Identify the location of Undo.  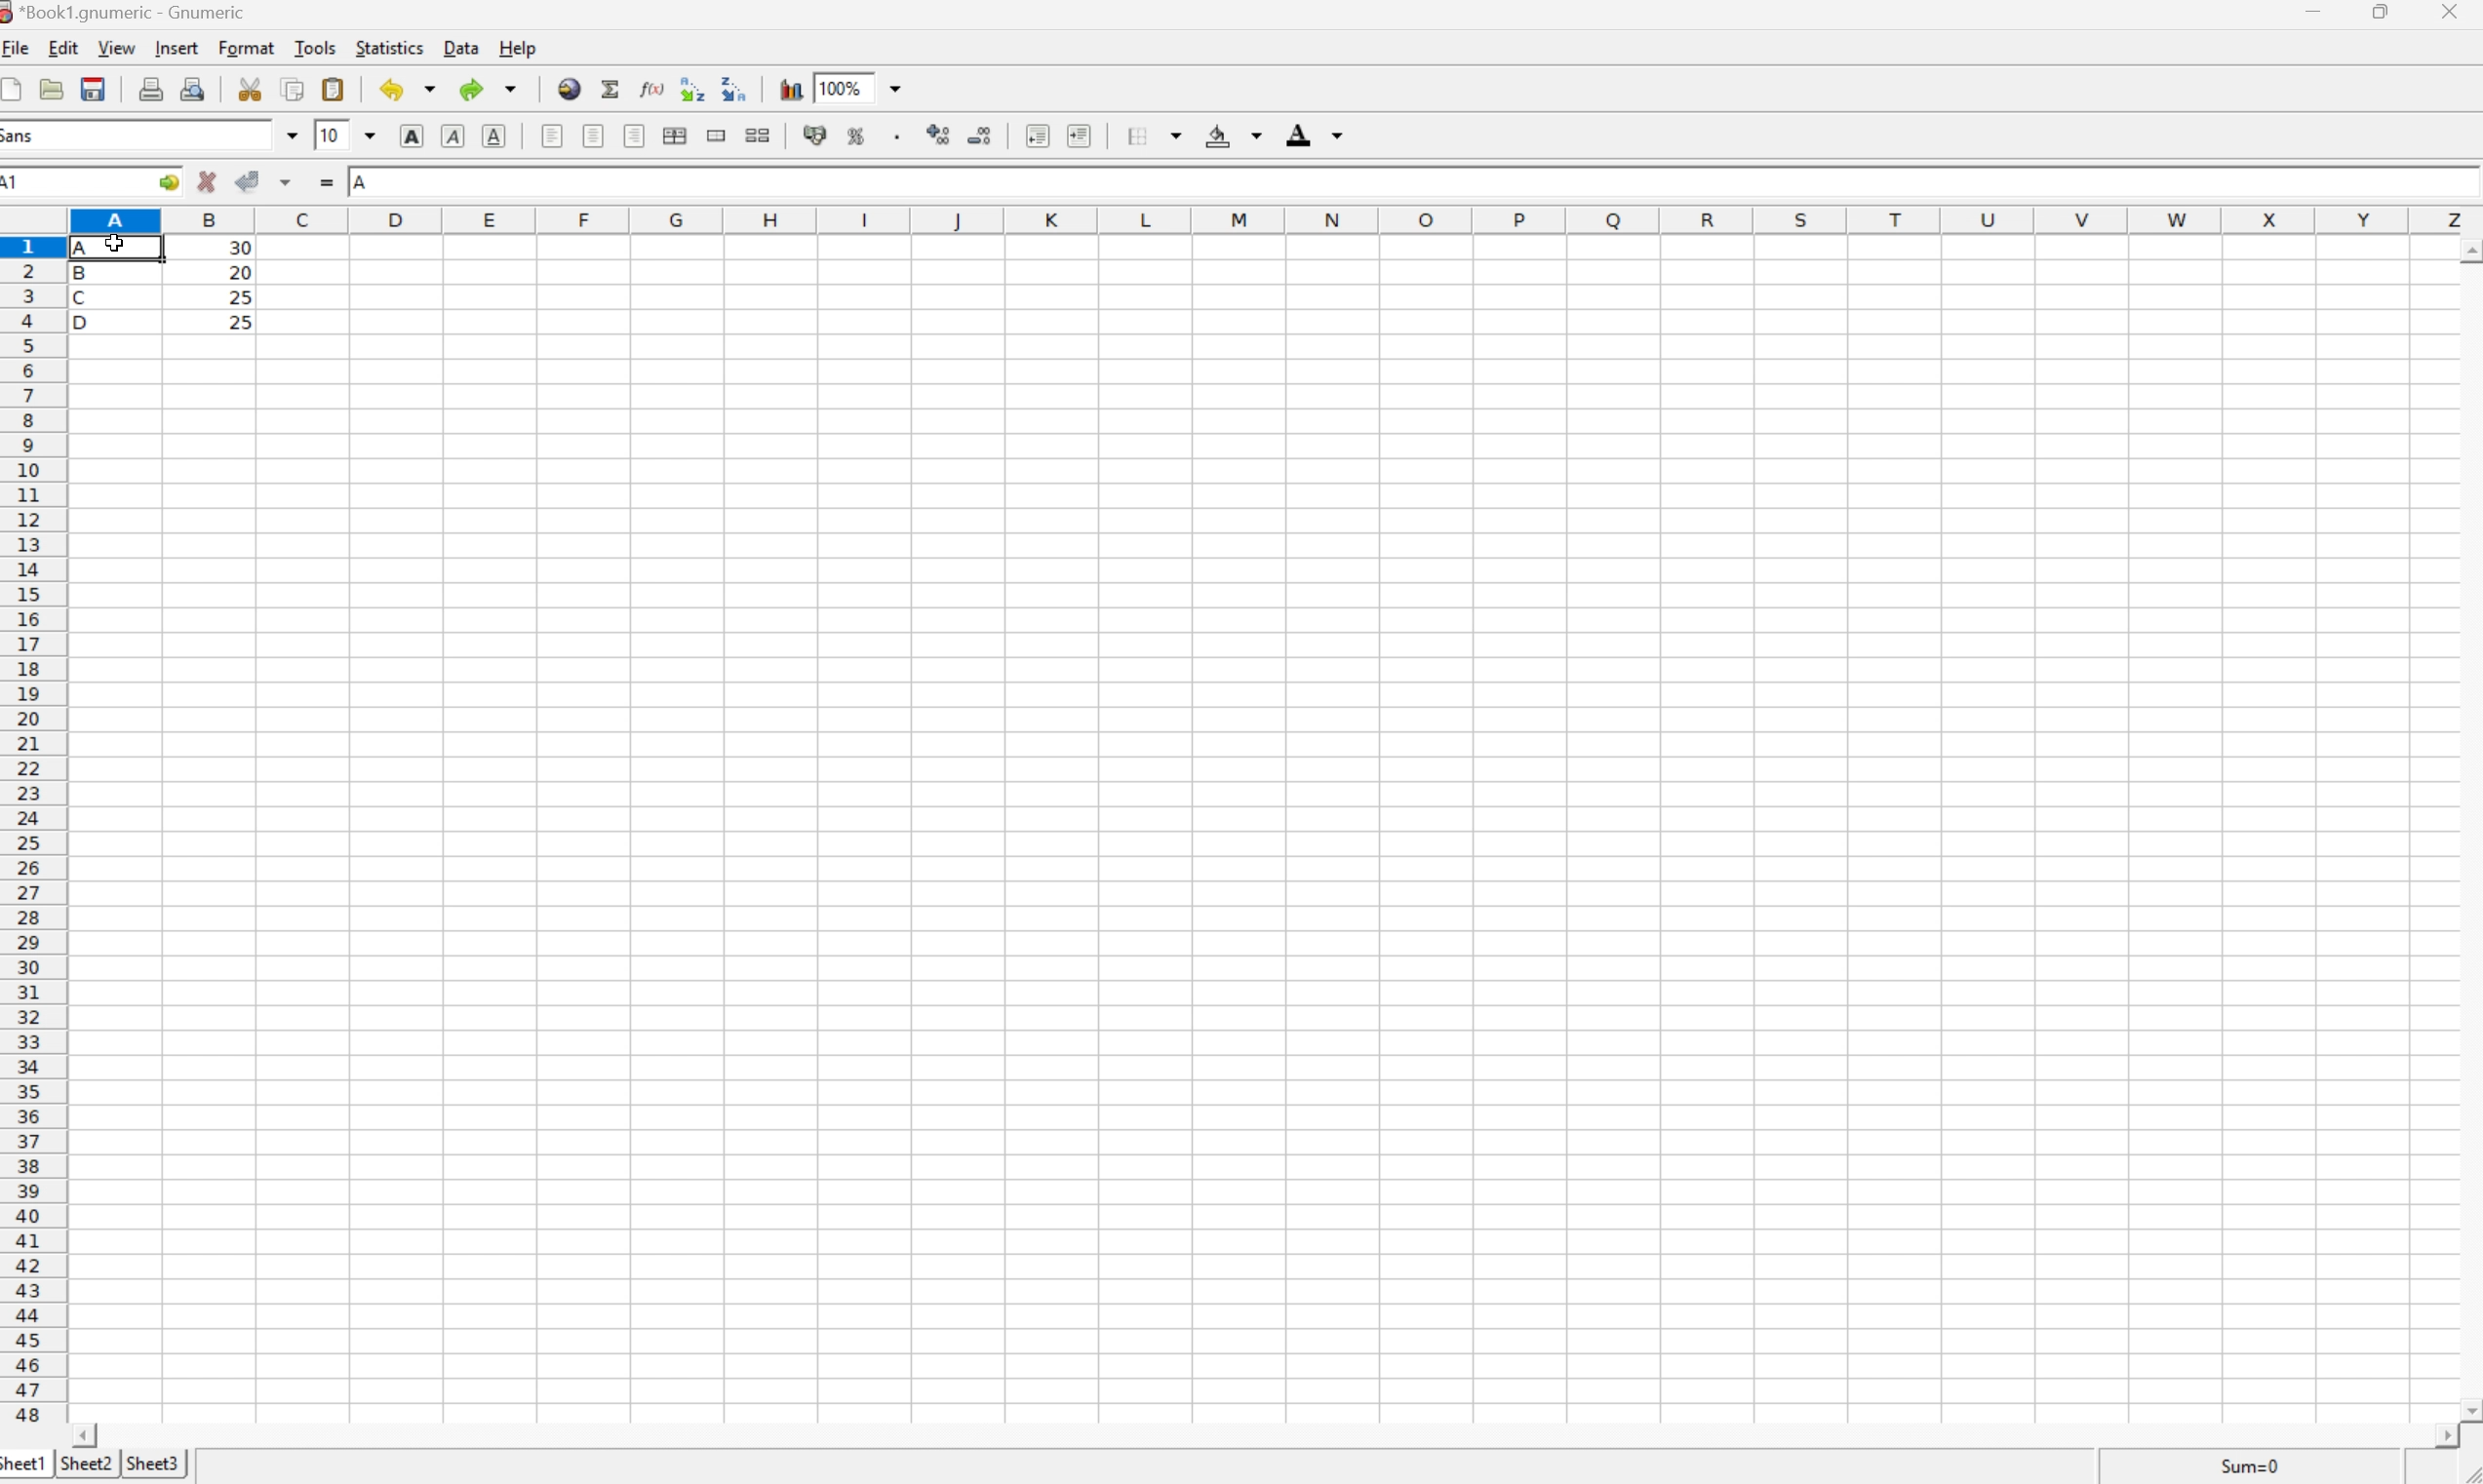
(407, 89).